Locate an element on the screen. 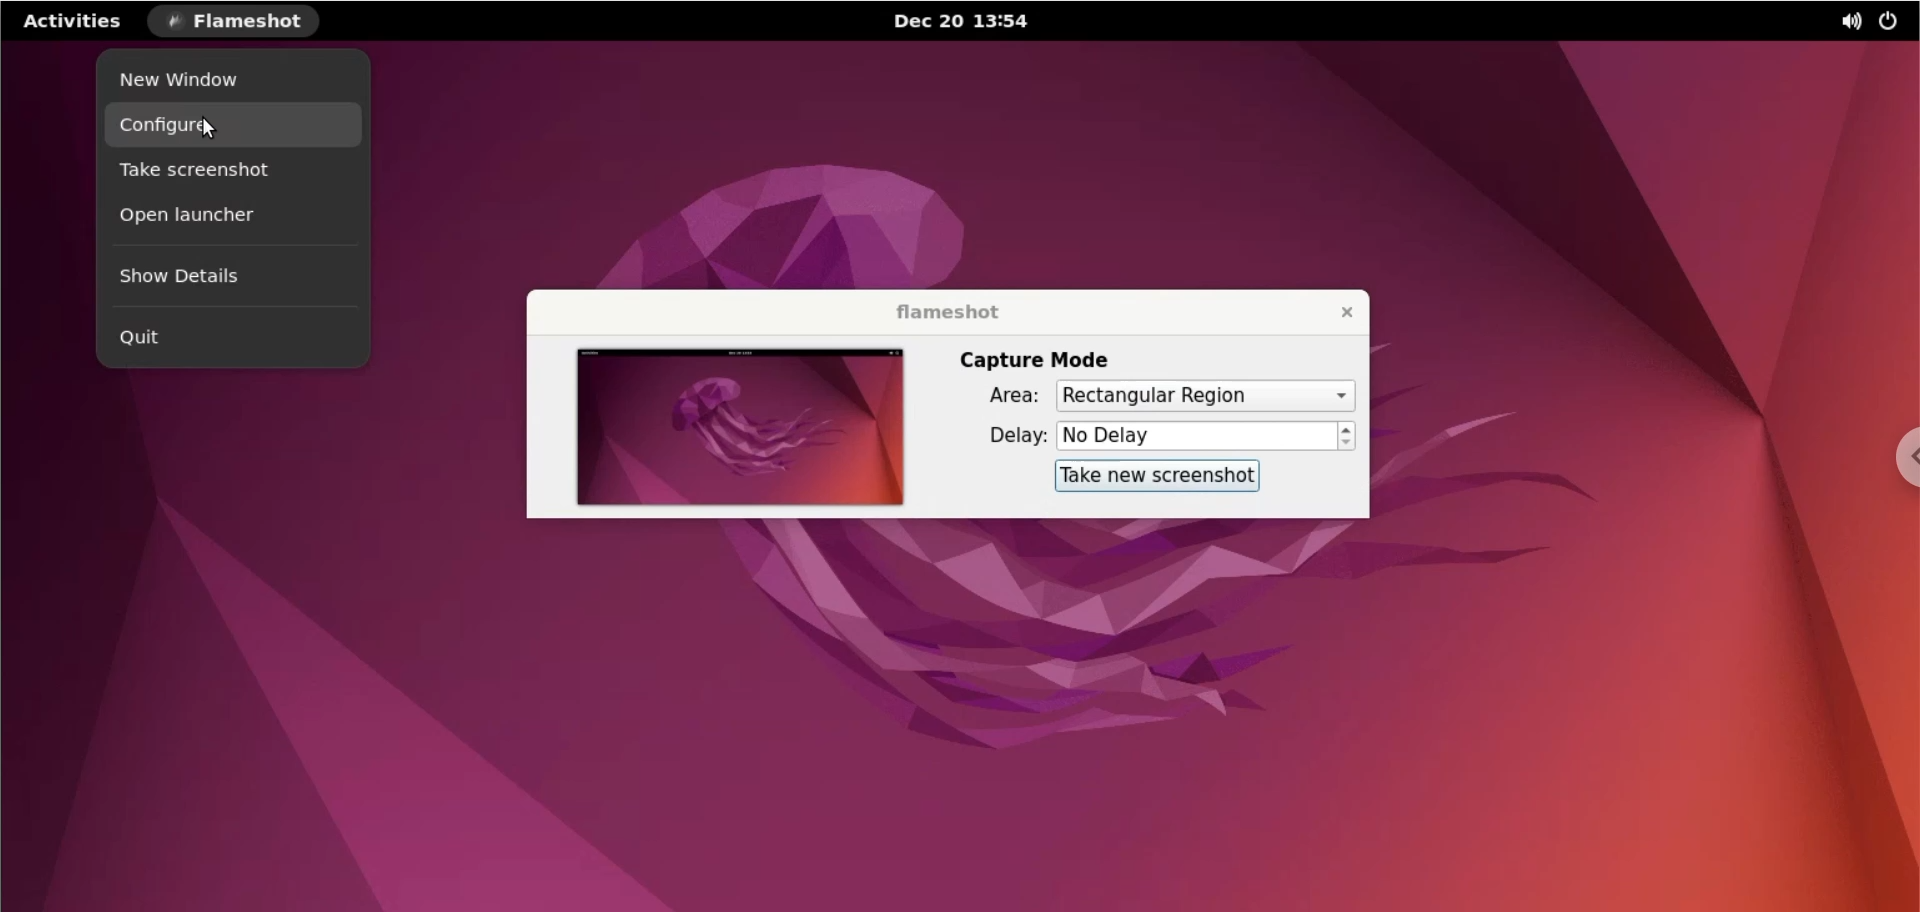  chrome options is located at coordinates (1902, 455).